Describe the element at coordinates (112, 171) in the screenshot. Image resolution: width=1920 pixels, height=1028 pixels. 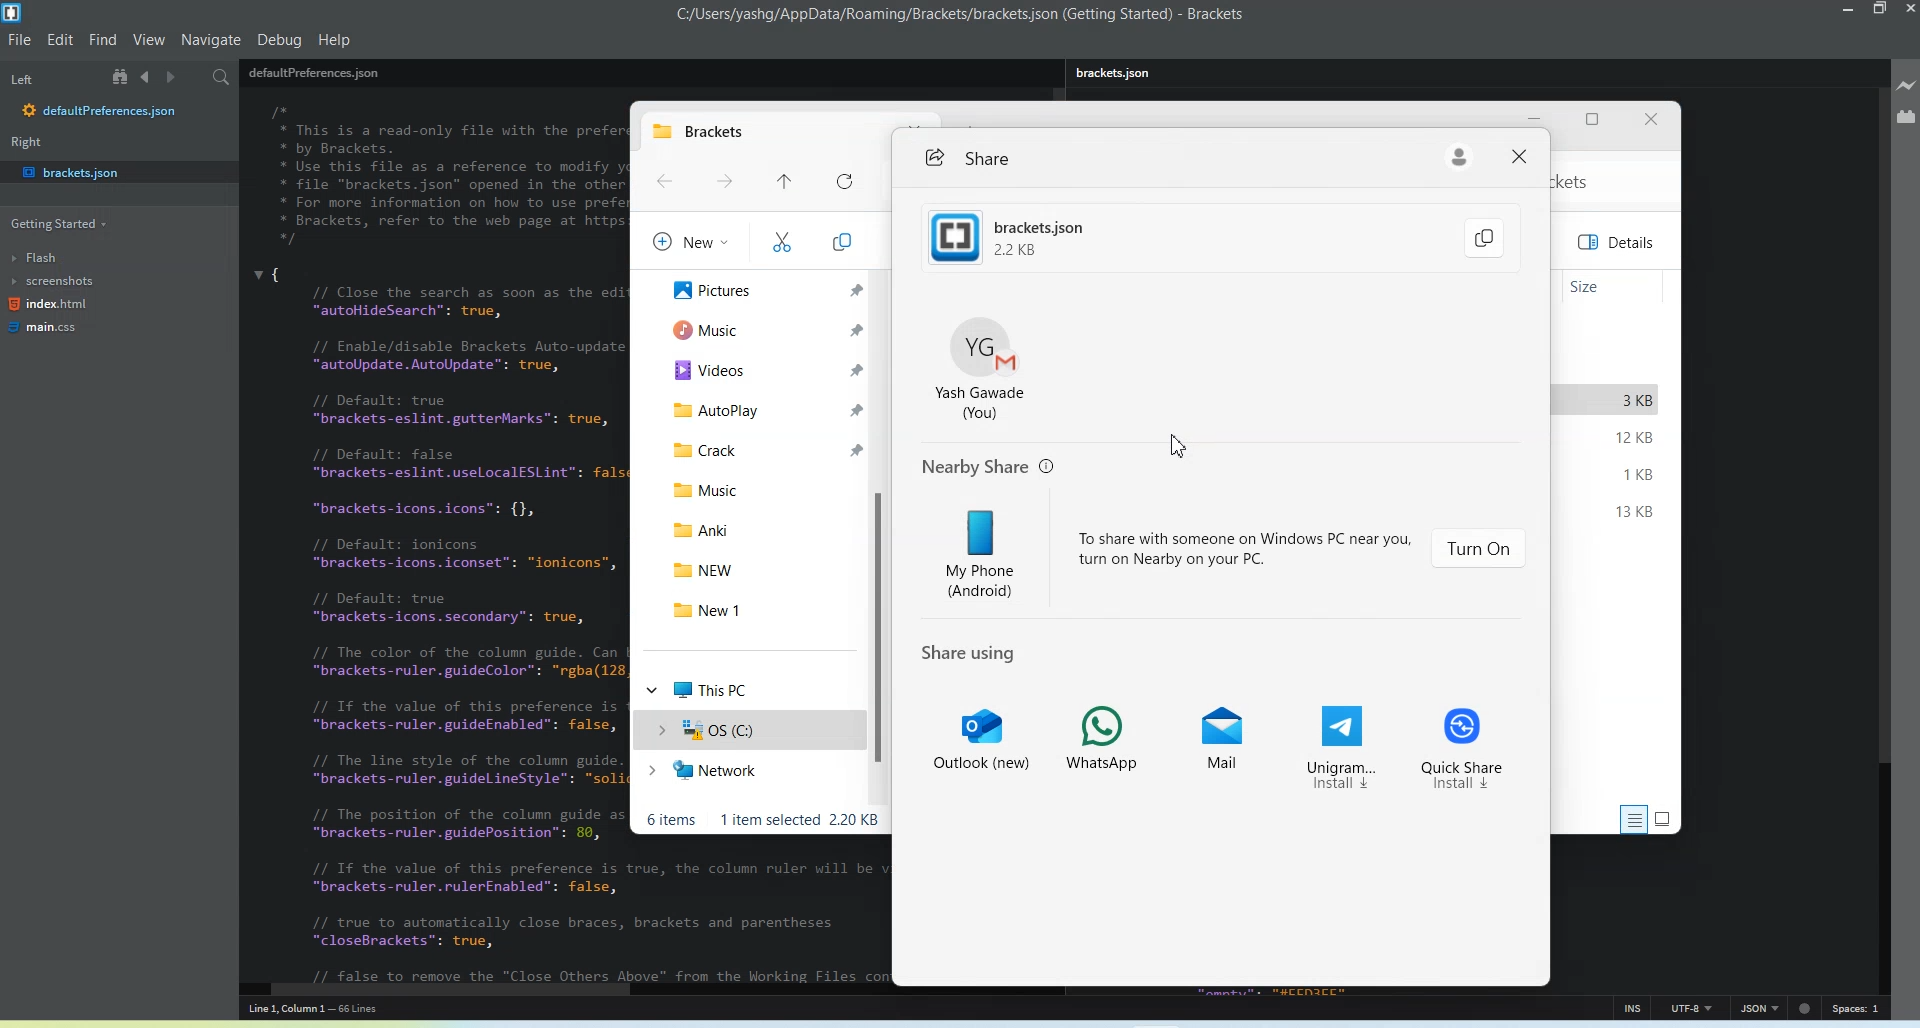
I see `bracket.json` at that location.